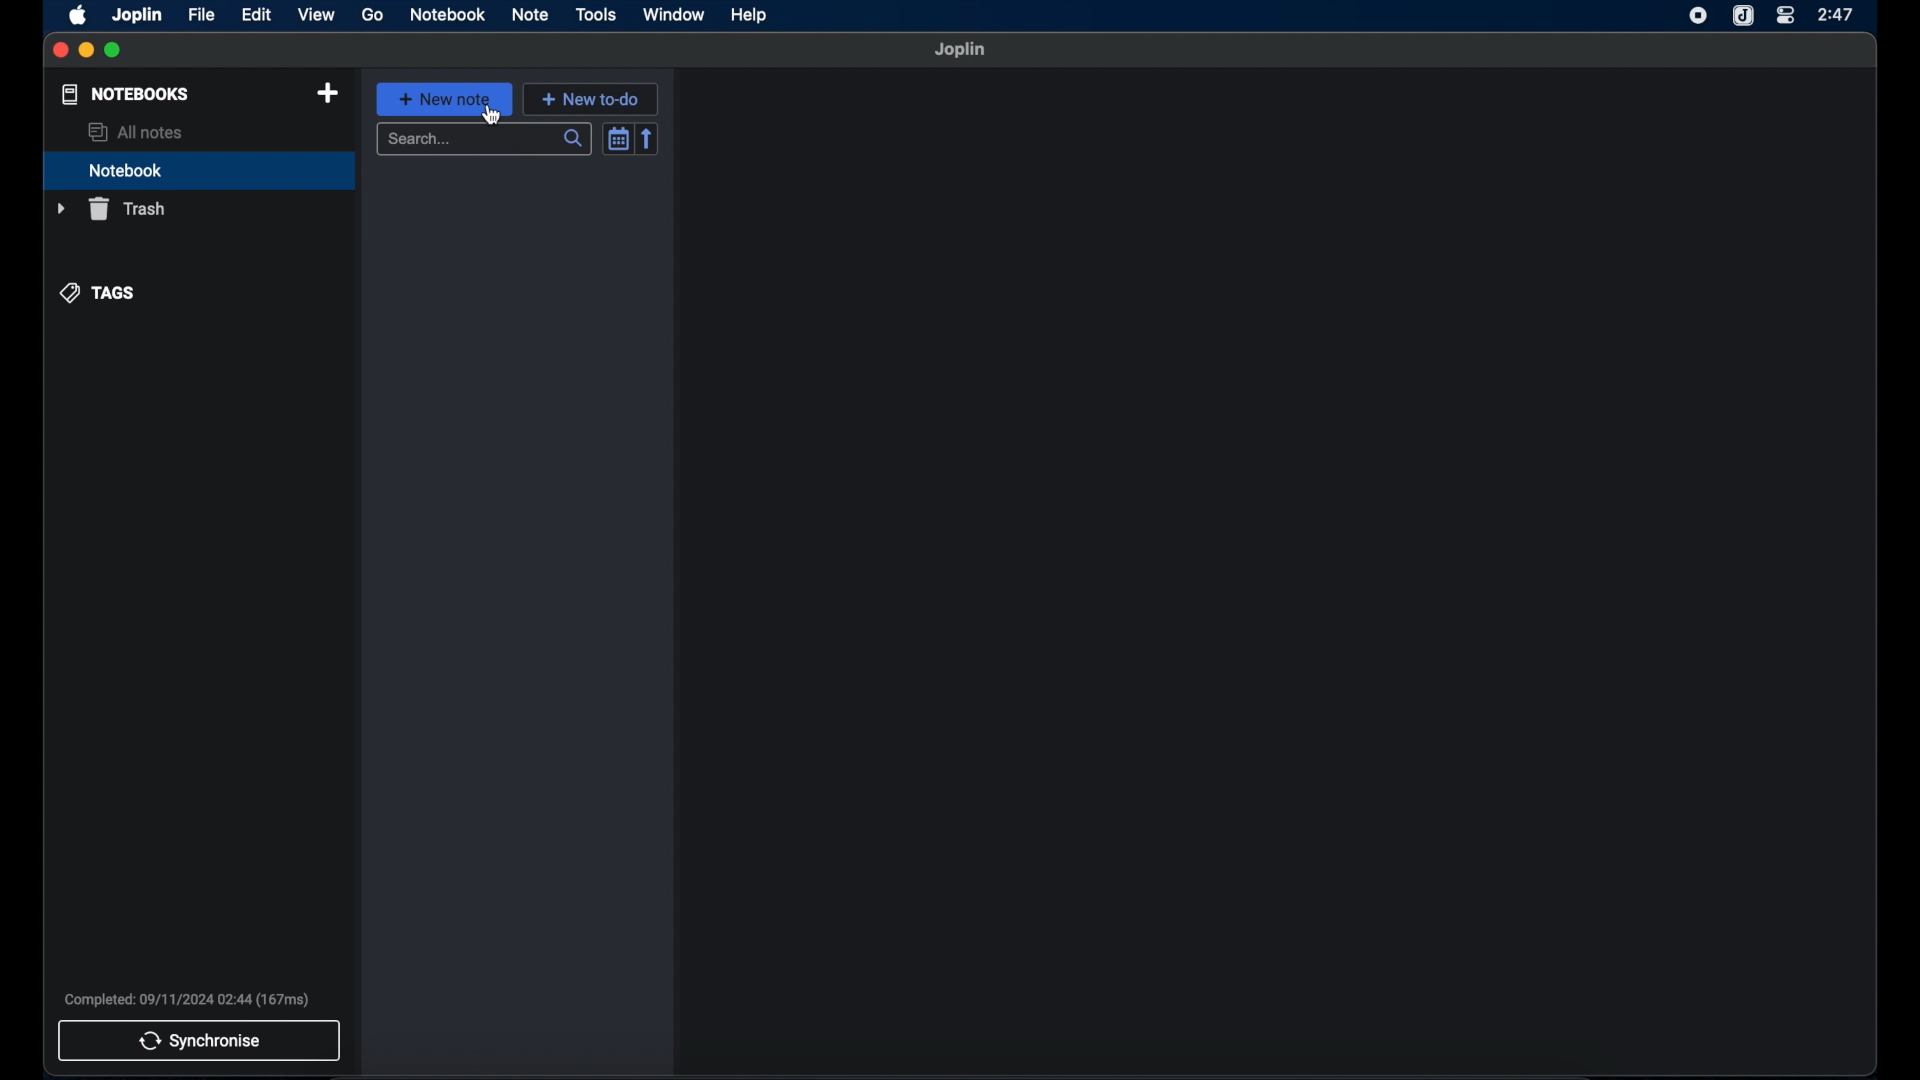 This screenshot has width=1920, height=1080. Describe the element at coordinates (257, 14) in the screenshot. I see `edit` at that location.